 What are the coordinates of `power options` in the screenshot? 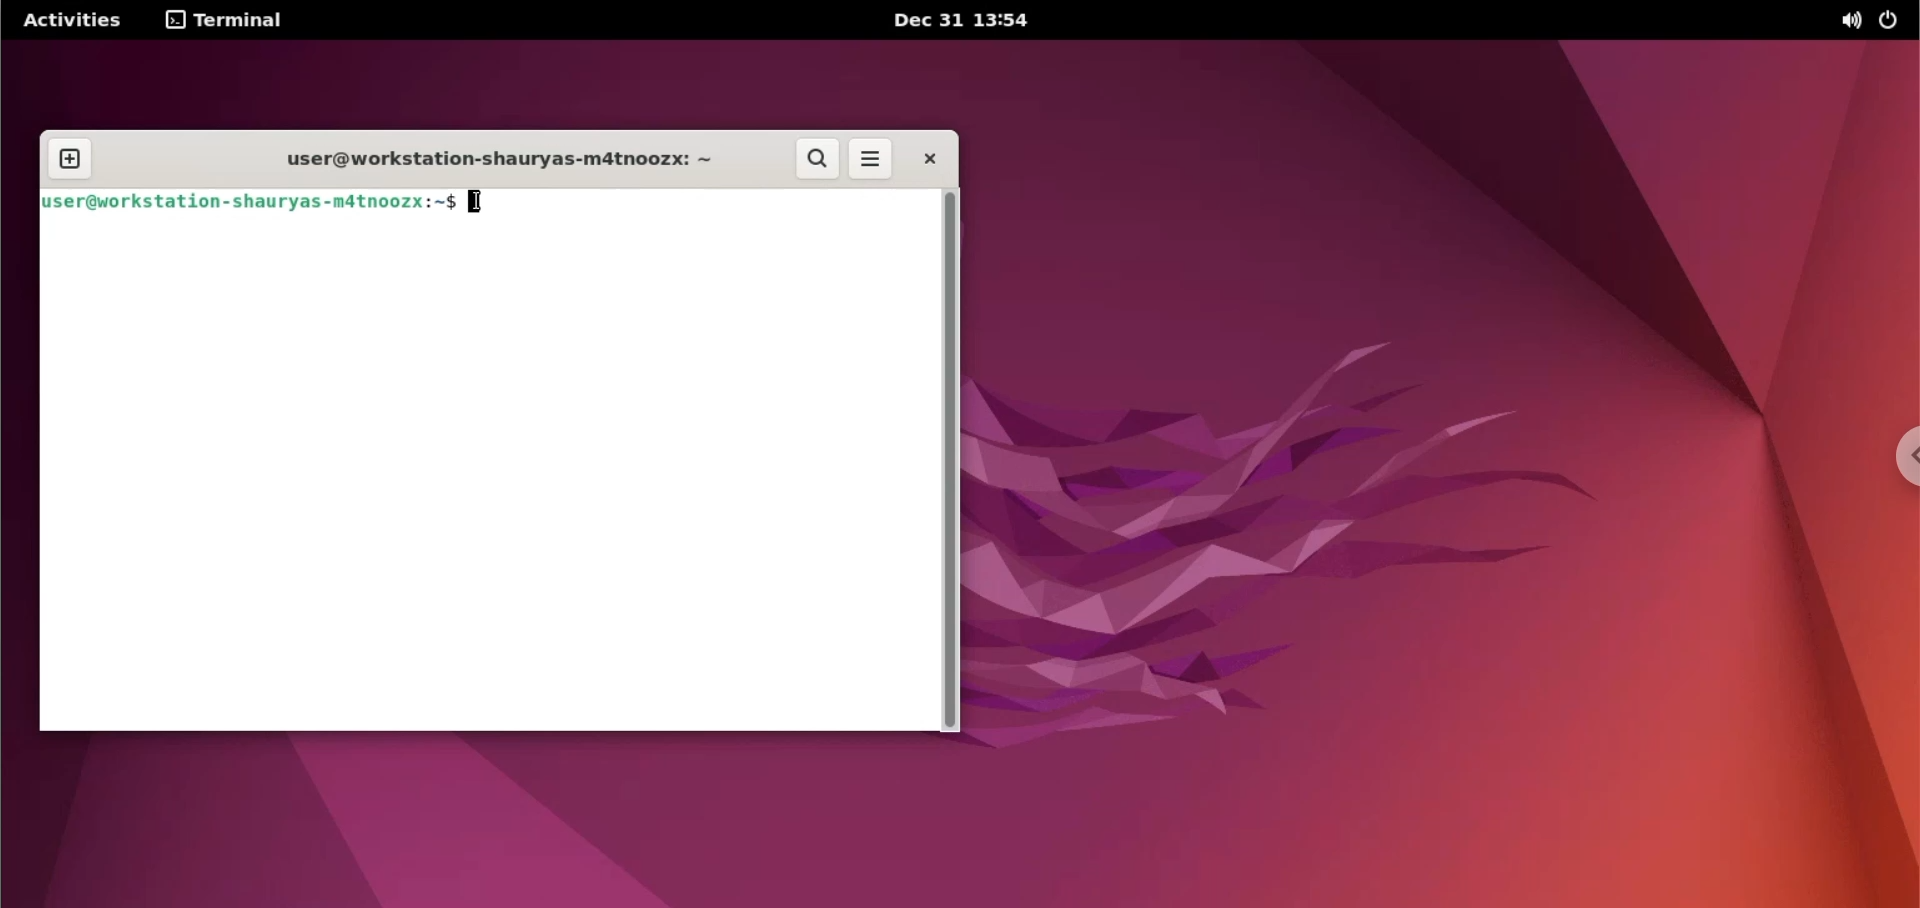 It's located at (1893, 19).